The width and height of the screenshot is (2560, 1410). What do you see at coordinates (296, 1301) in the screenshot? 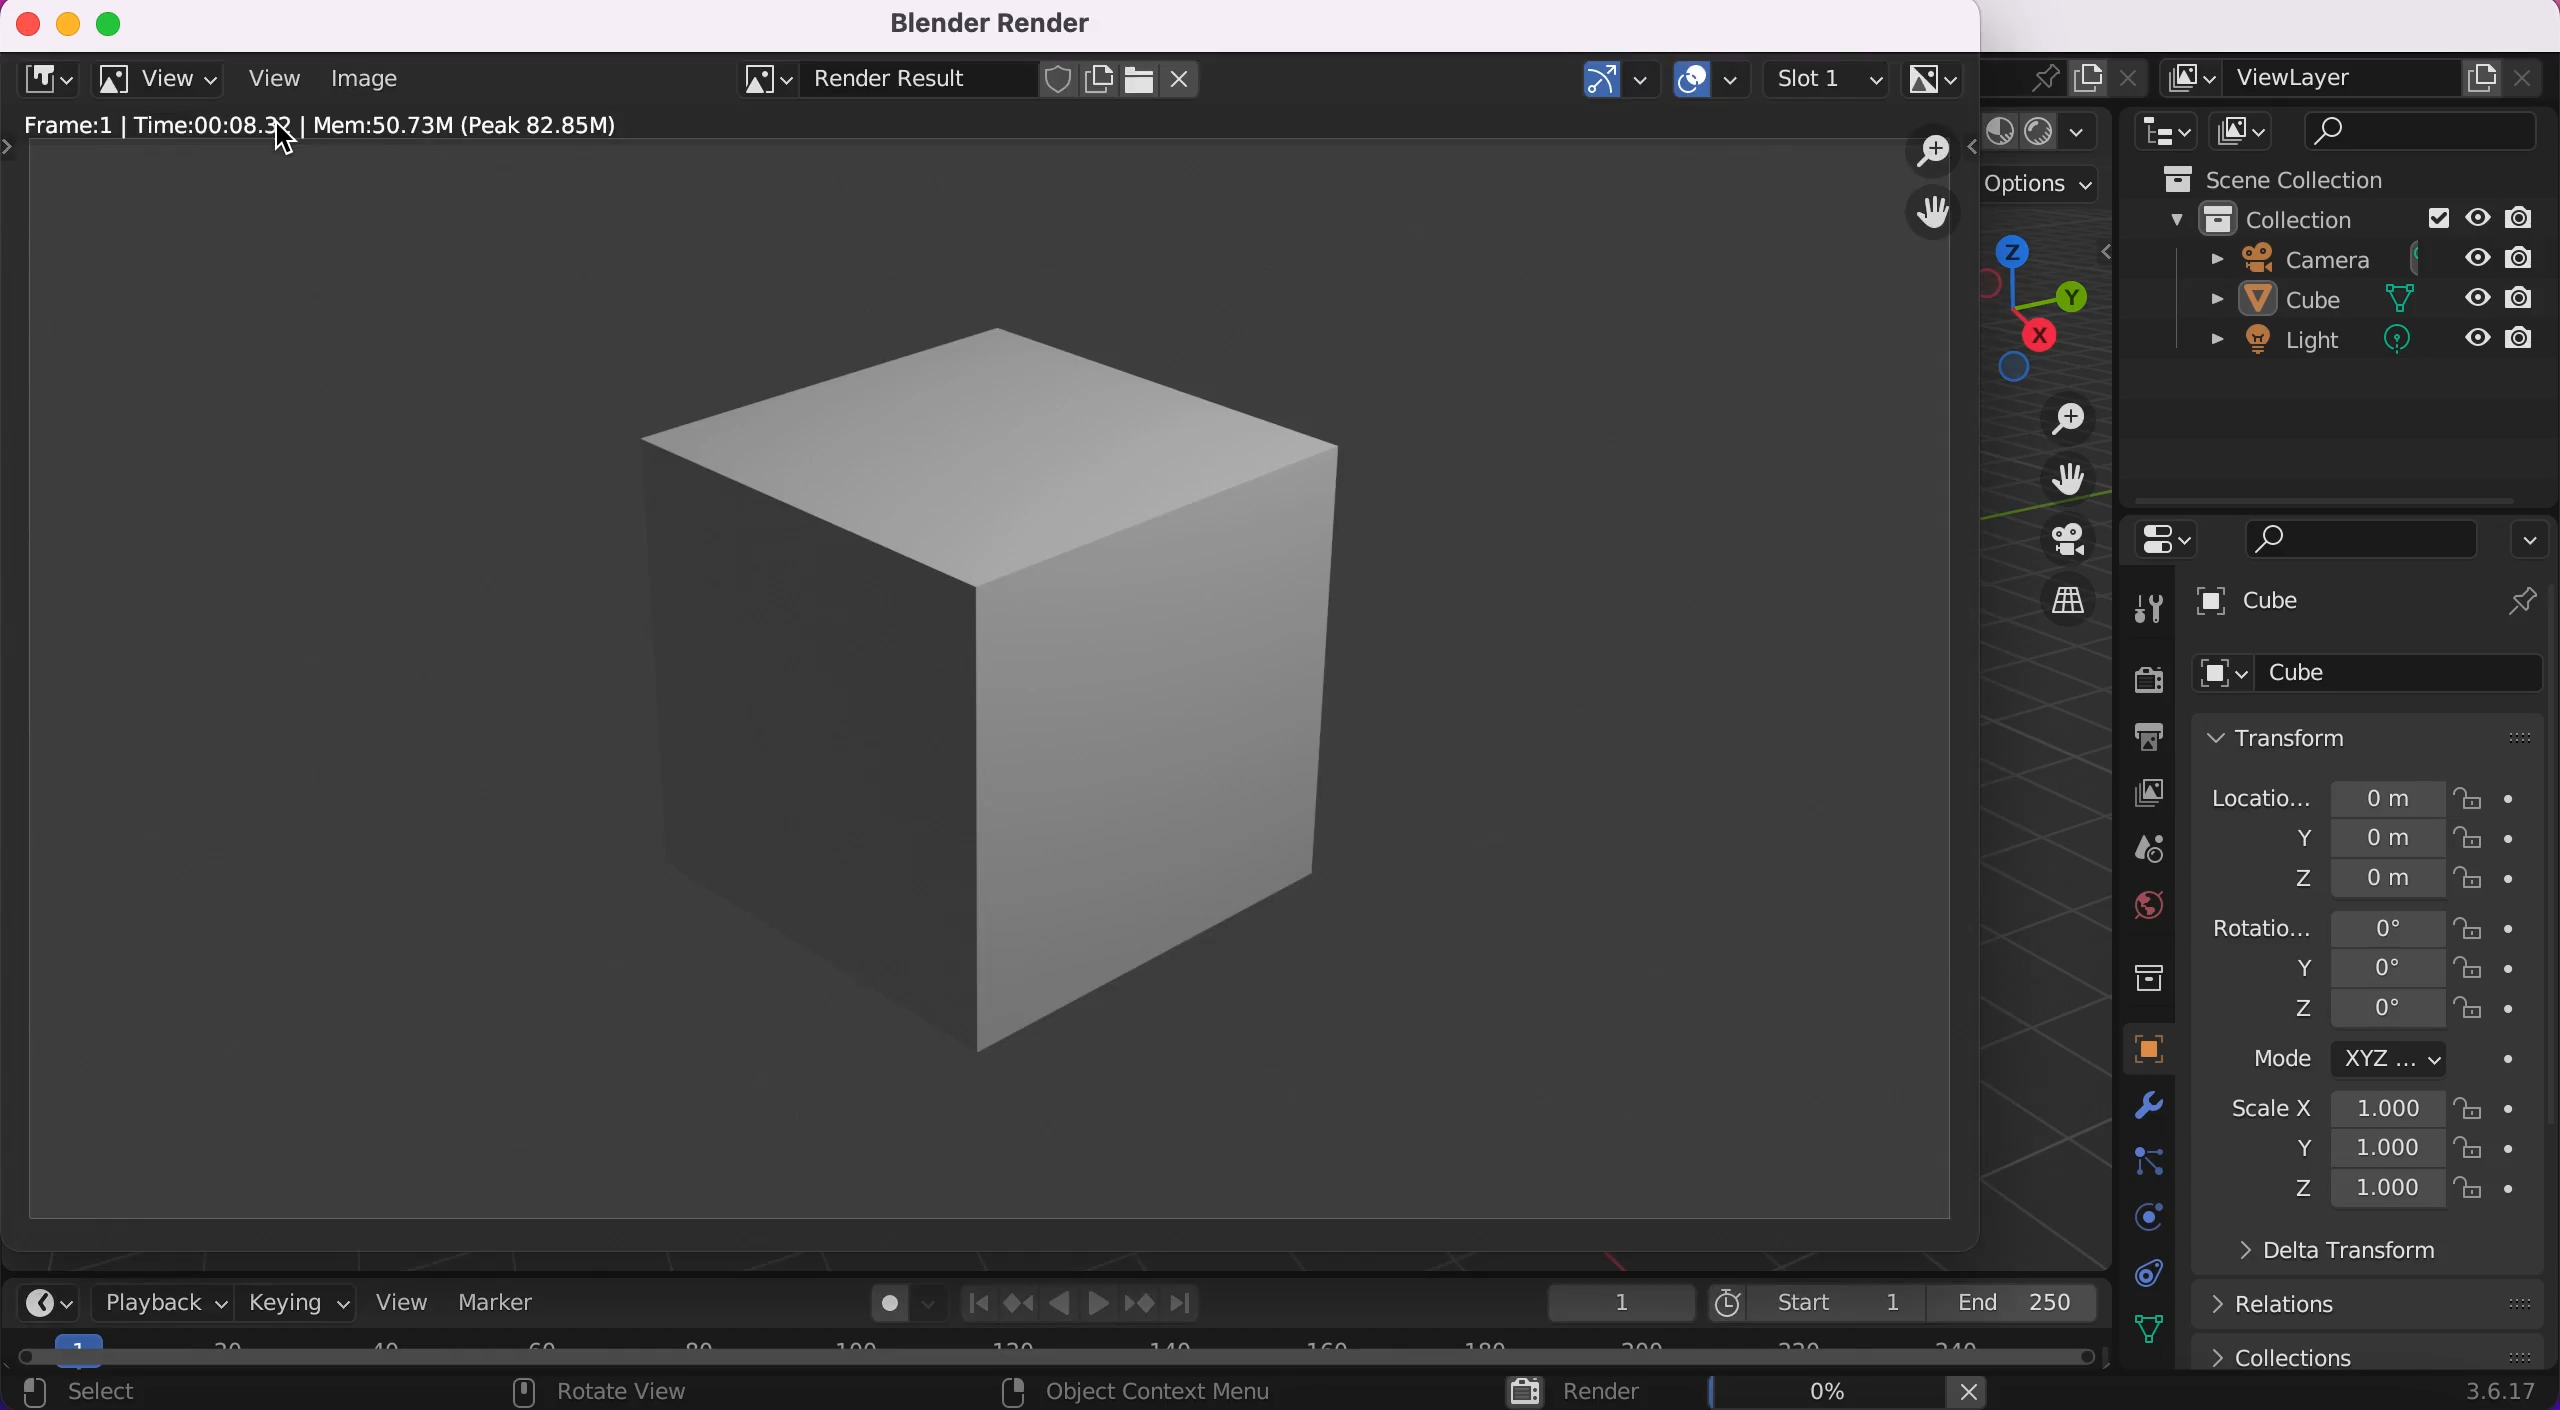
I see `keying` at bounding box center [296, 1301].